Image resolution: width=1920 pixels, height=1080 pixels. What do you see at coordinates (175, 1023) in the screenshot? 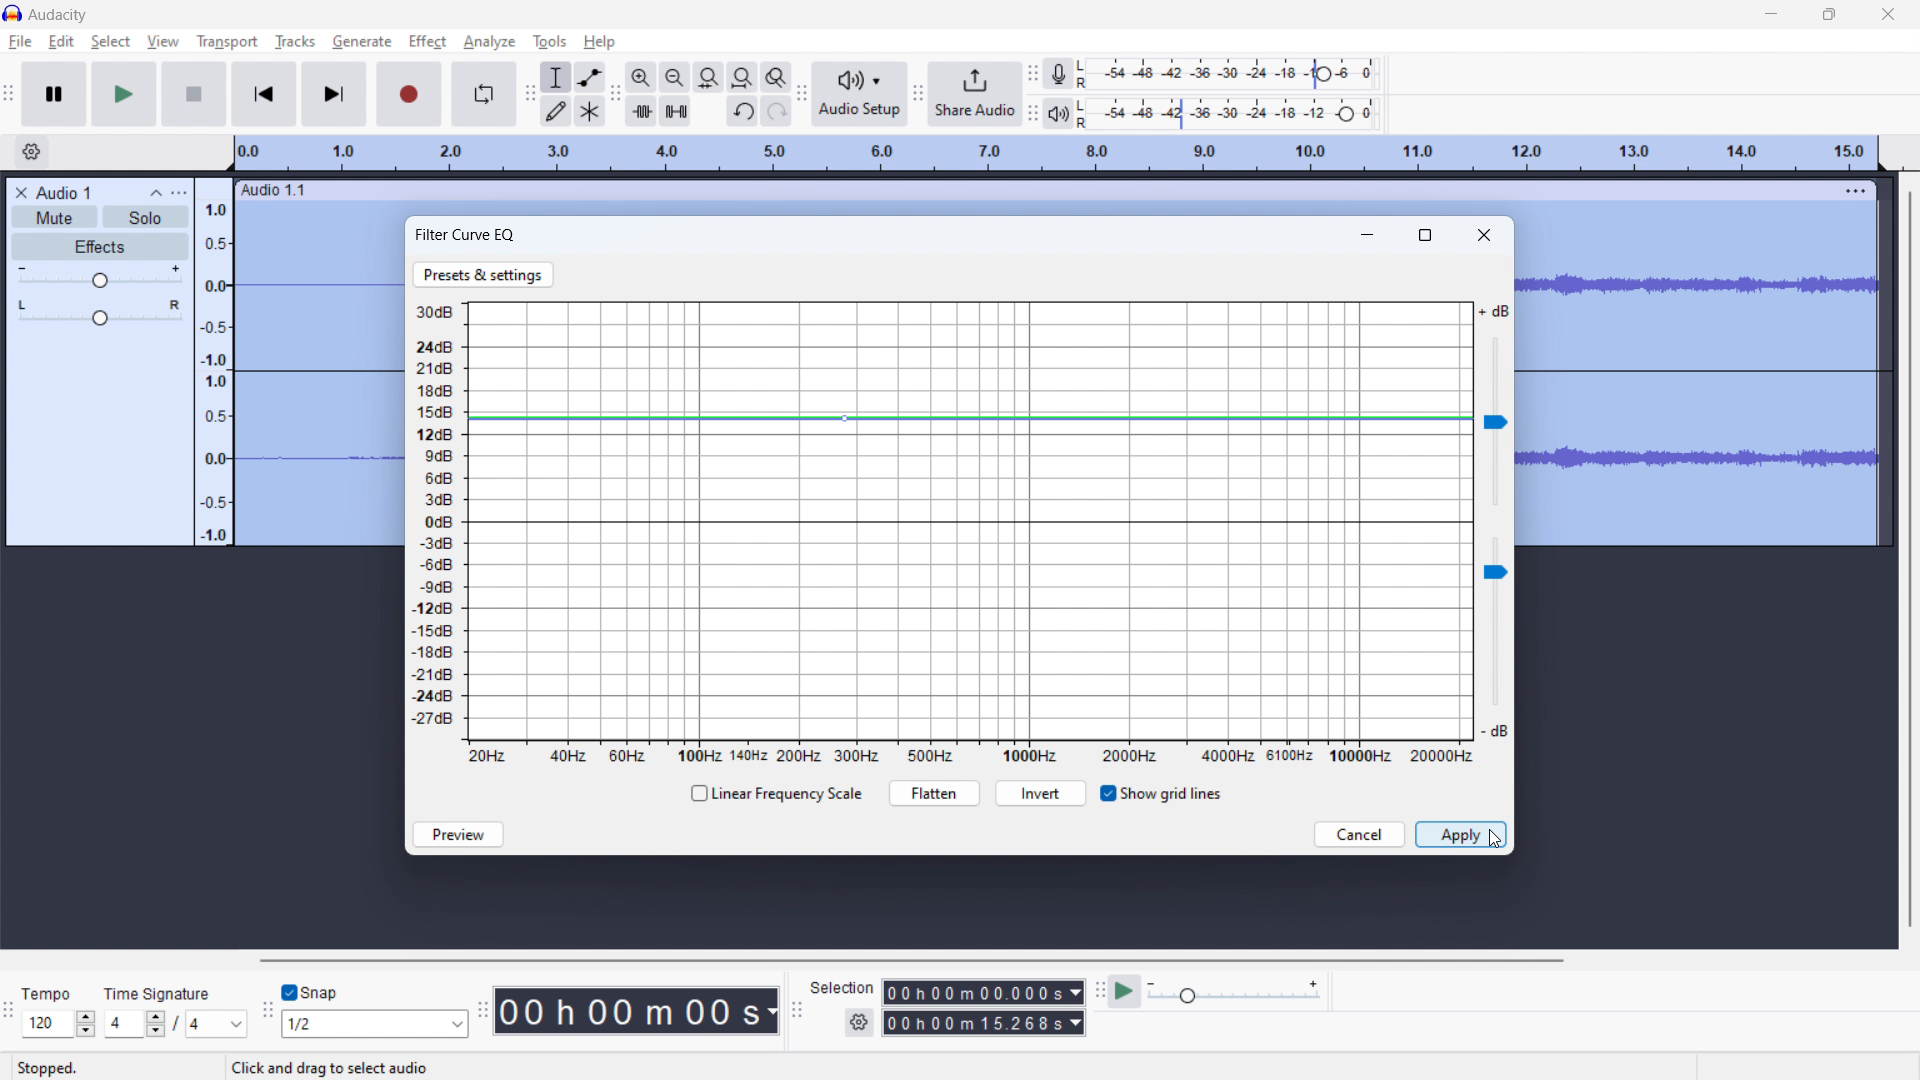
I see `4/4 (select time signature)` at bounding box center [175, 1023].